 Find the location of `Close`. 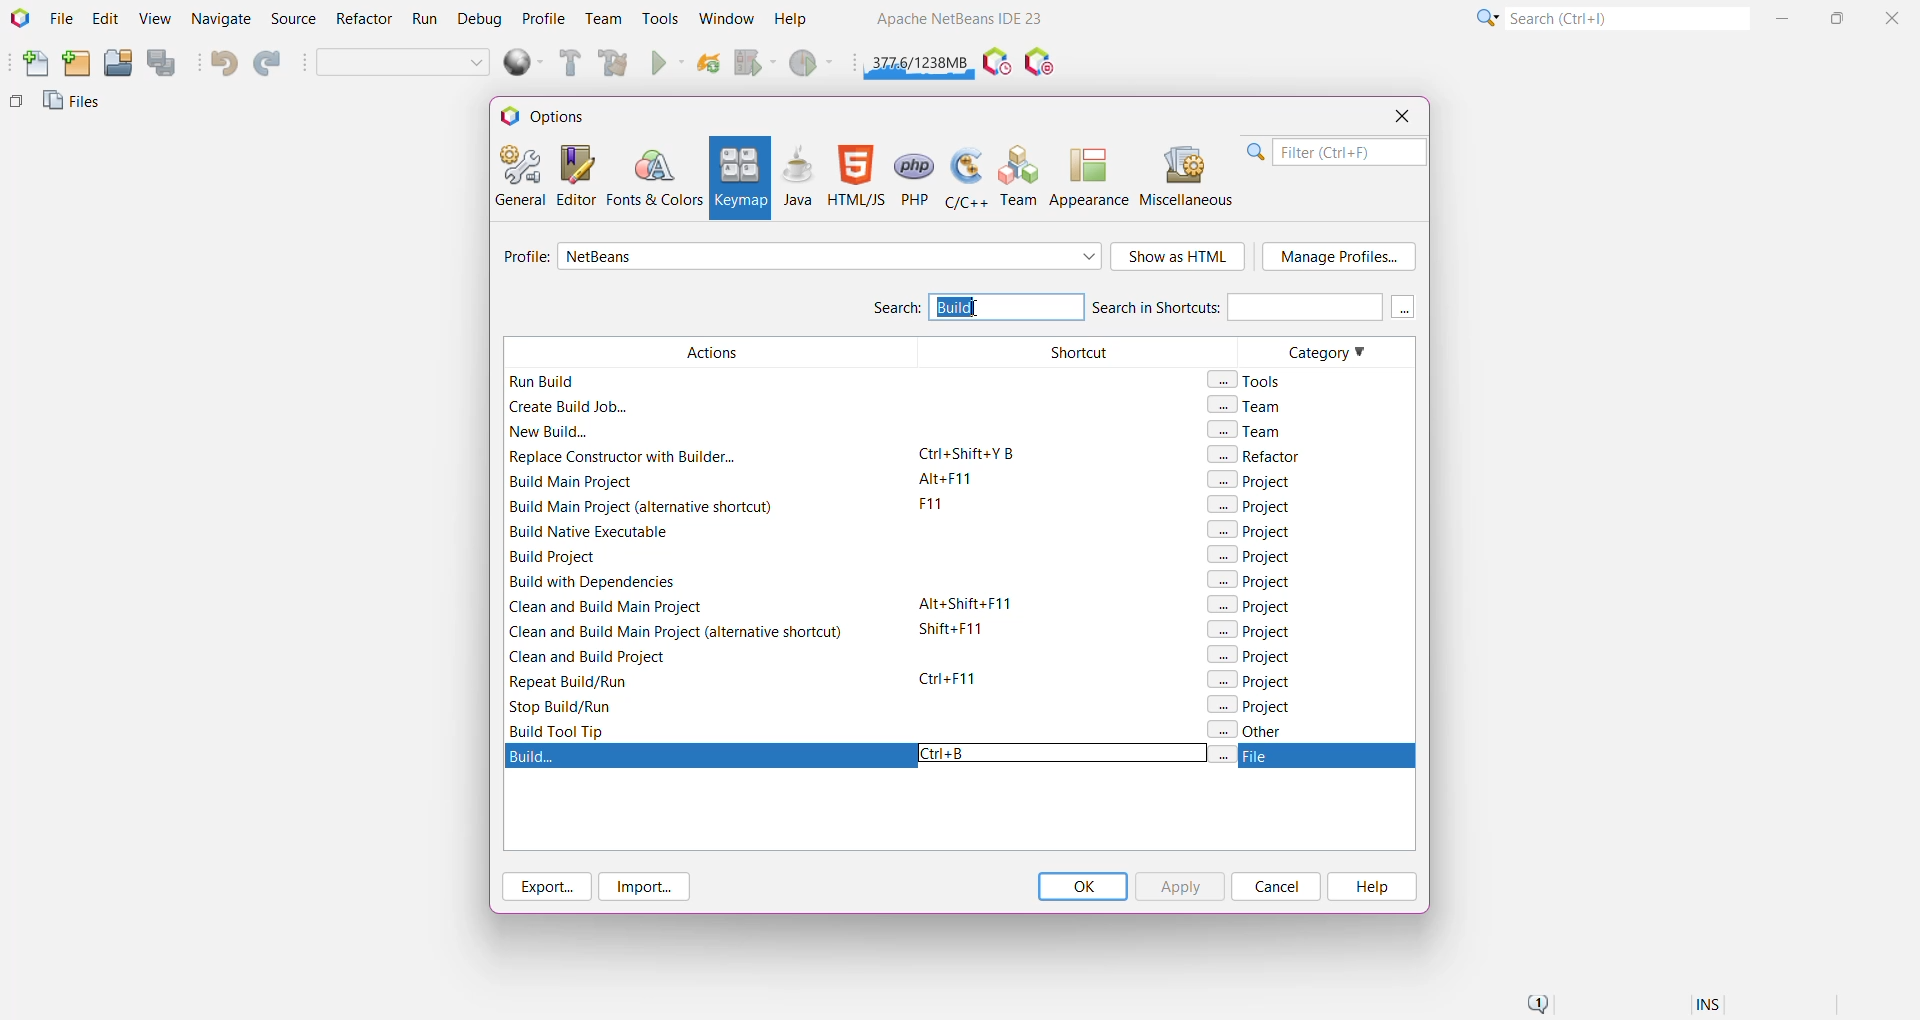

Close is located at coordinates (1895, 17).